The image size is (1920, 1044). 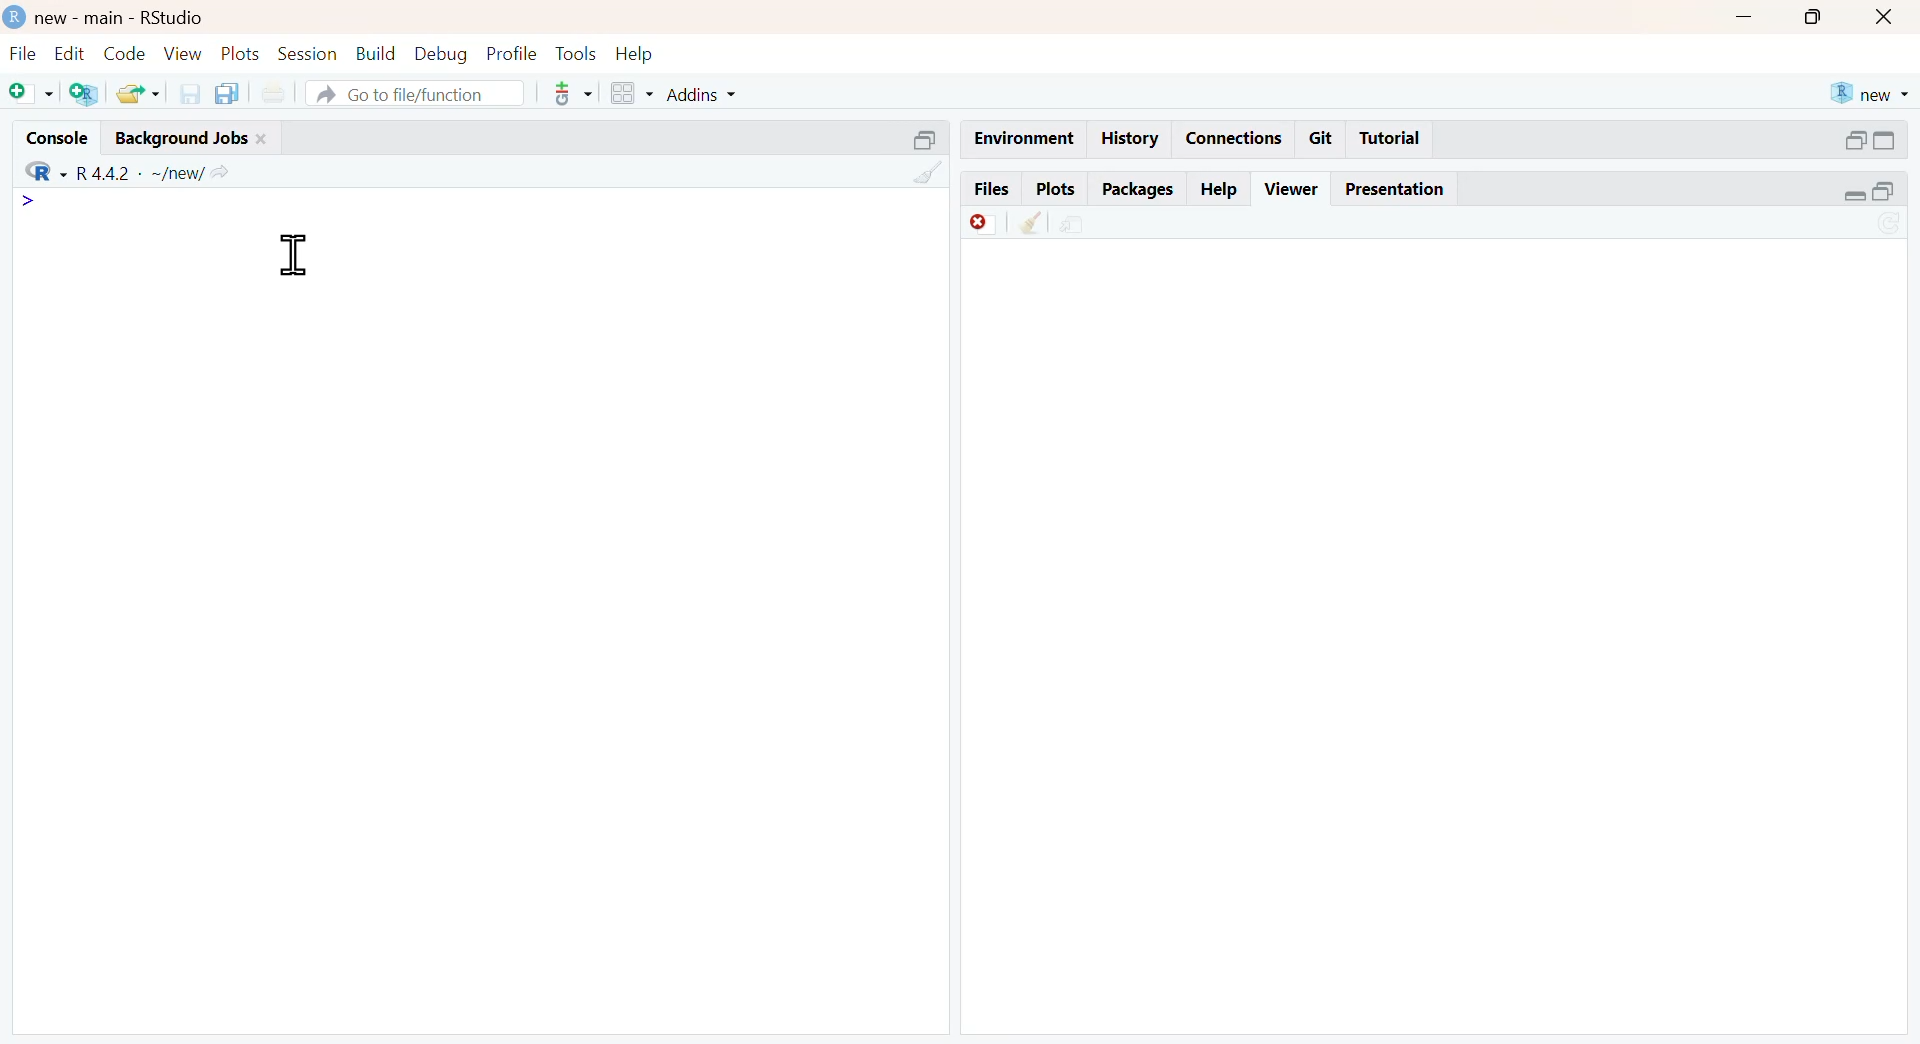 What do you see at coordinates (635, 55) in the screenshot?
I see `help` at bounding box center [635, 55].